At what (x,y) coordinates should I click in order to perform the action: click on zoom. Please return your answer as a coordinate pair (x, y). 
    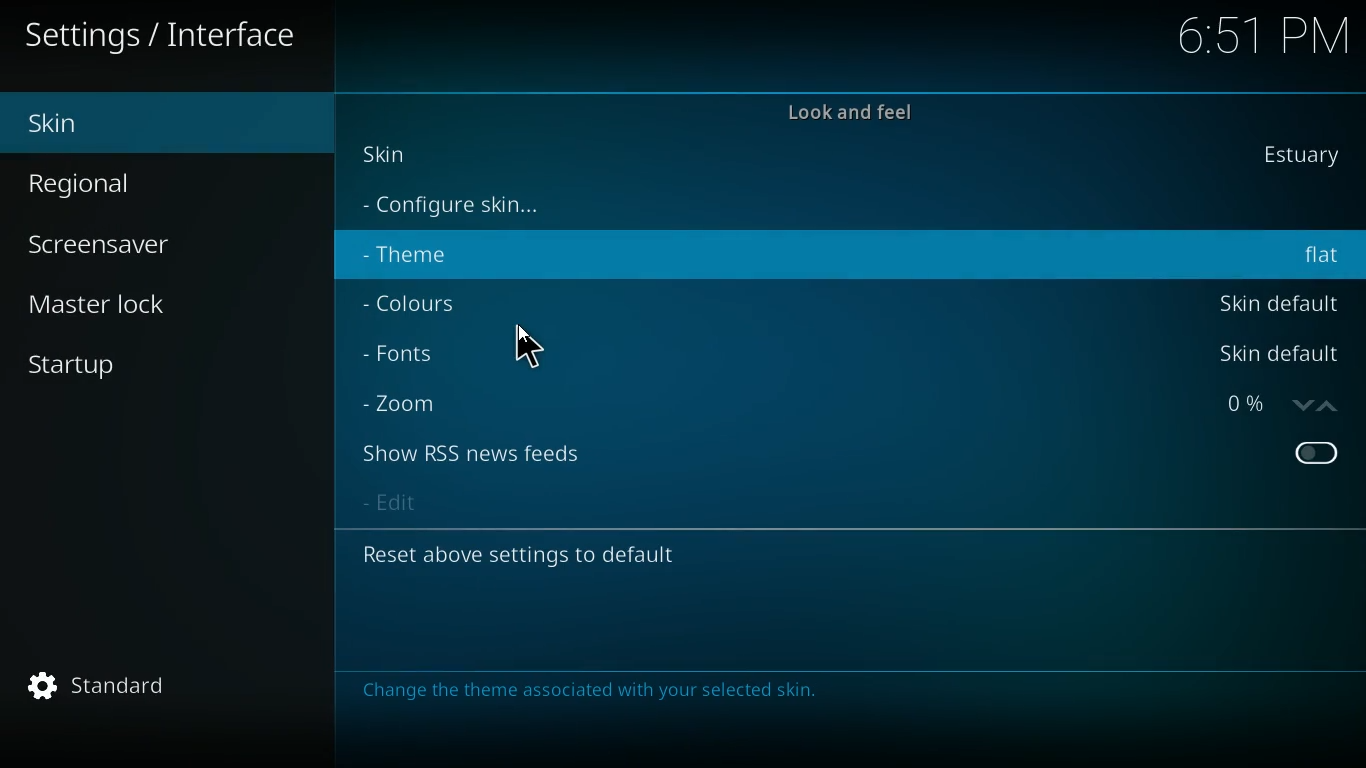
    Looking at the image, I should click on (1272, 404).